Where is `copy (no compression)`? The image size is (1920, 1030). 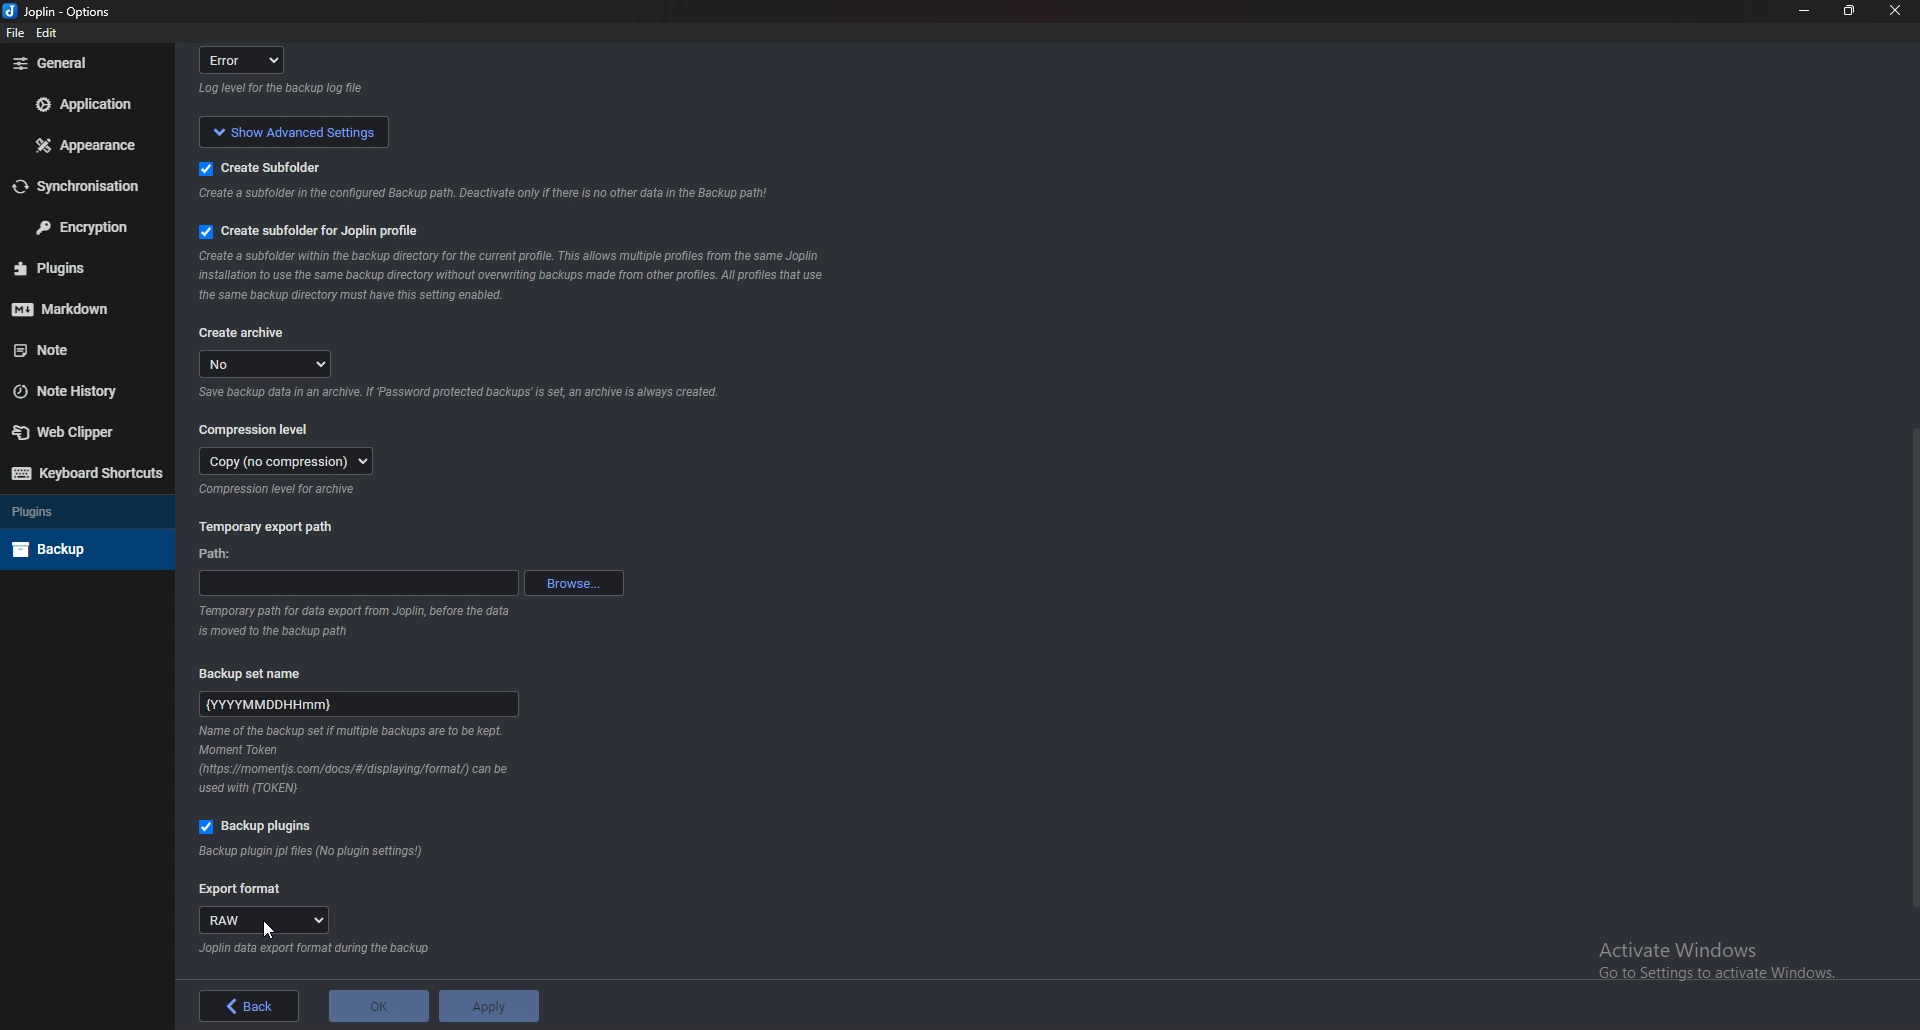 copy (no compression) is located at coordinates (287, 461).